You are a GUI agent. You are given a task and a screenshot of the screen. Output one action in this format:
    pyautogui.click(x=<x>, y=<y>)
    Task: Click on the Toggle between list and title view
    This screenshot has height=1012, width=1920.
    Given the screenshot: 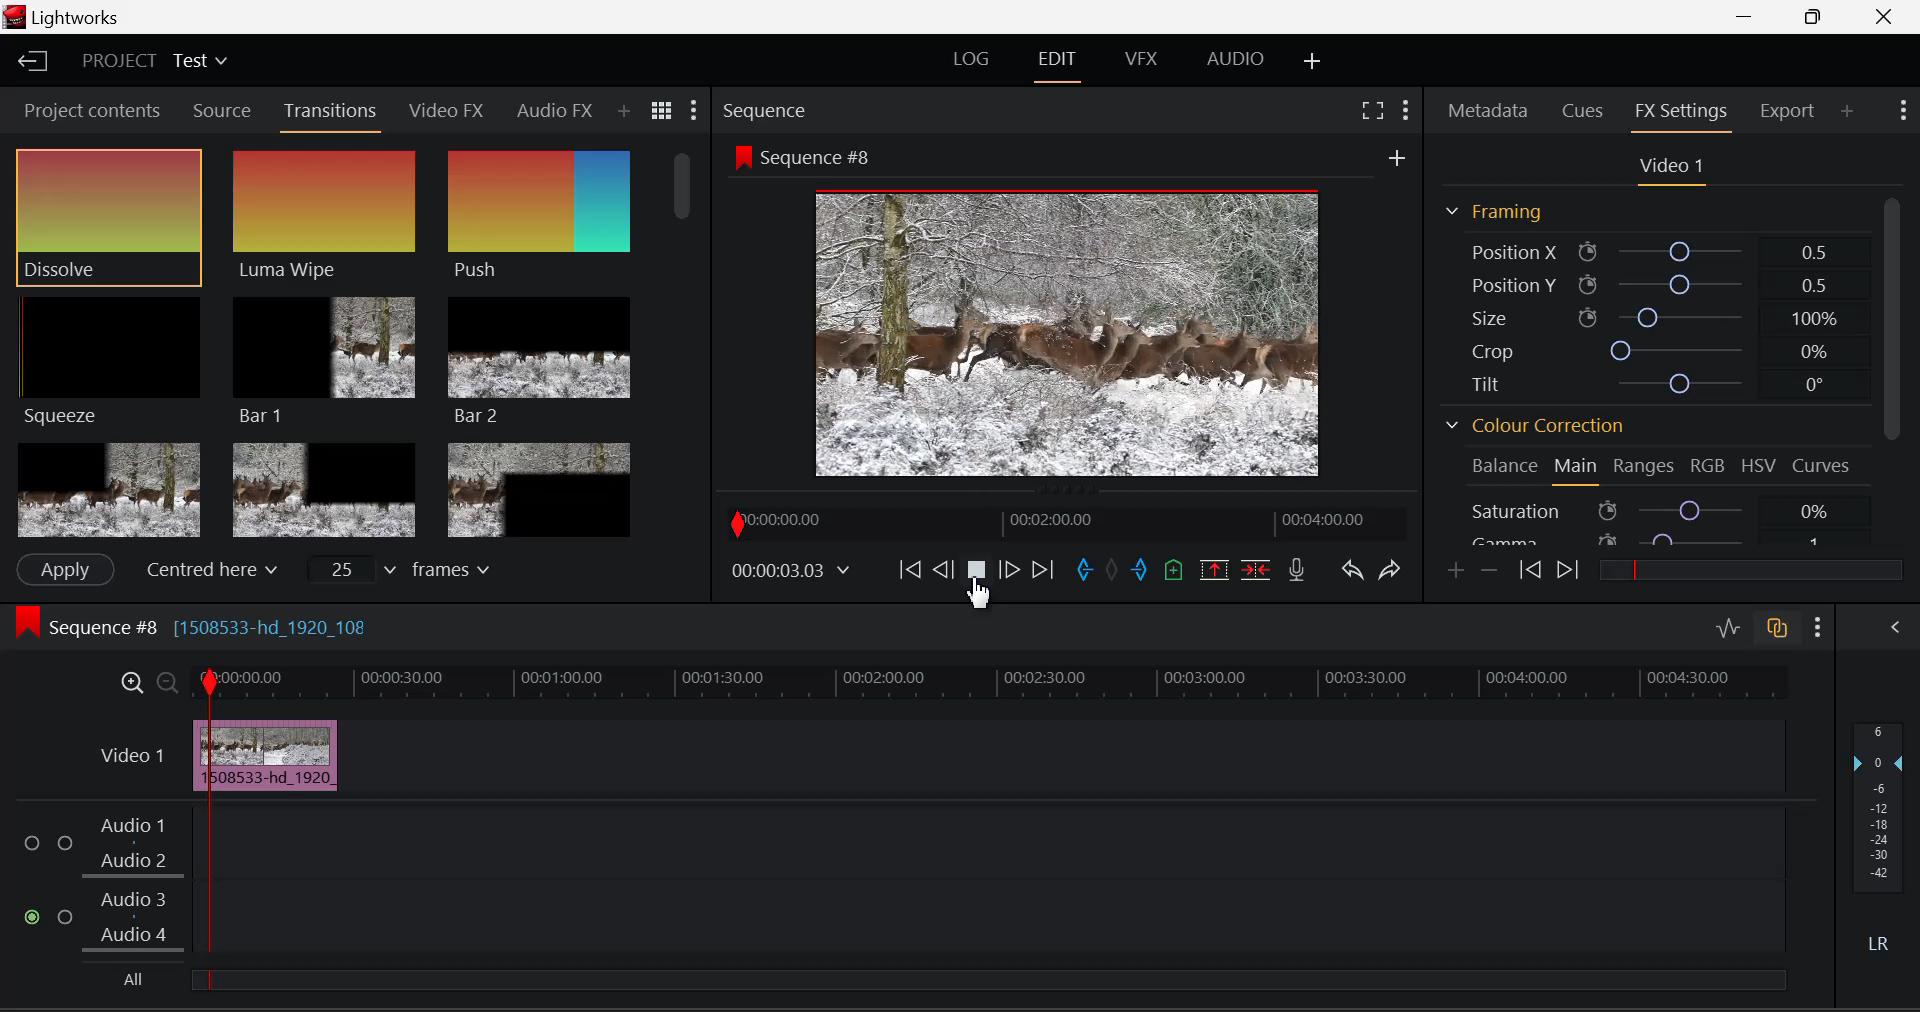 What is the action you would take?
    pyautogui.click(x=662, y=111)
    